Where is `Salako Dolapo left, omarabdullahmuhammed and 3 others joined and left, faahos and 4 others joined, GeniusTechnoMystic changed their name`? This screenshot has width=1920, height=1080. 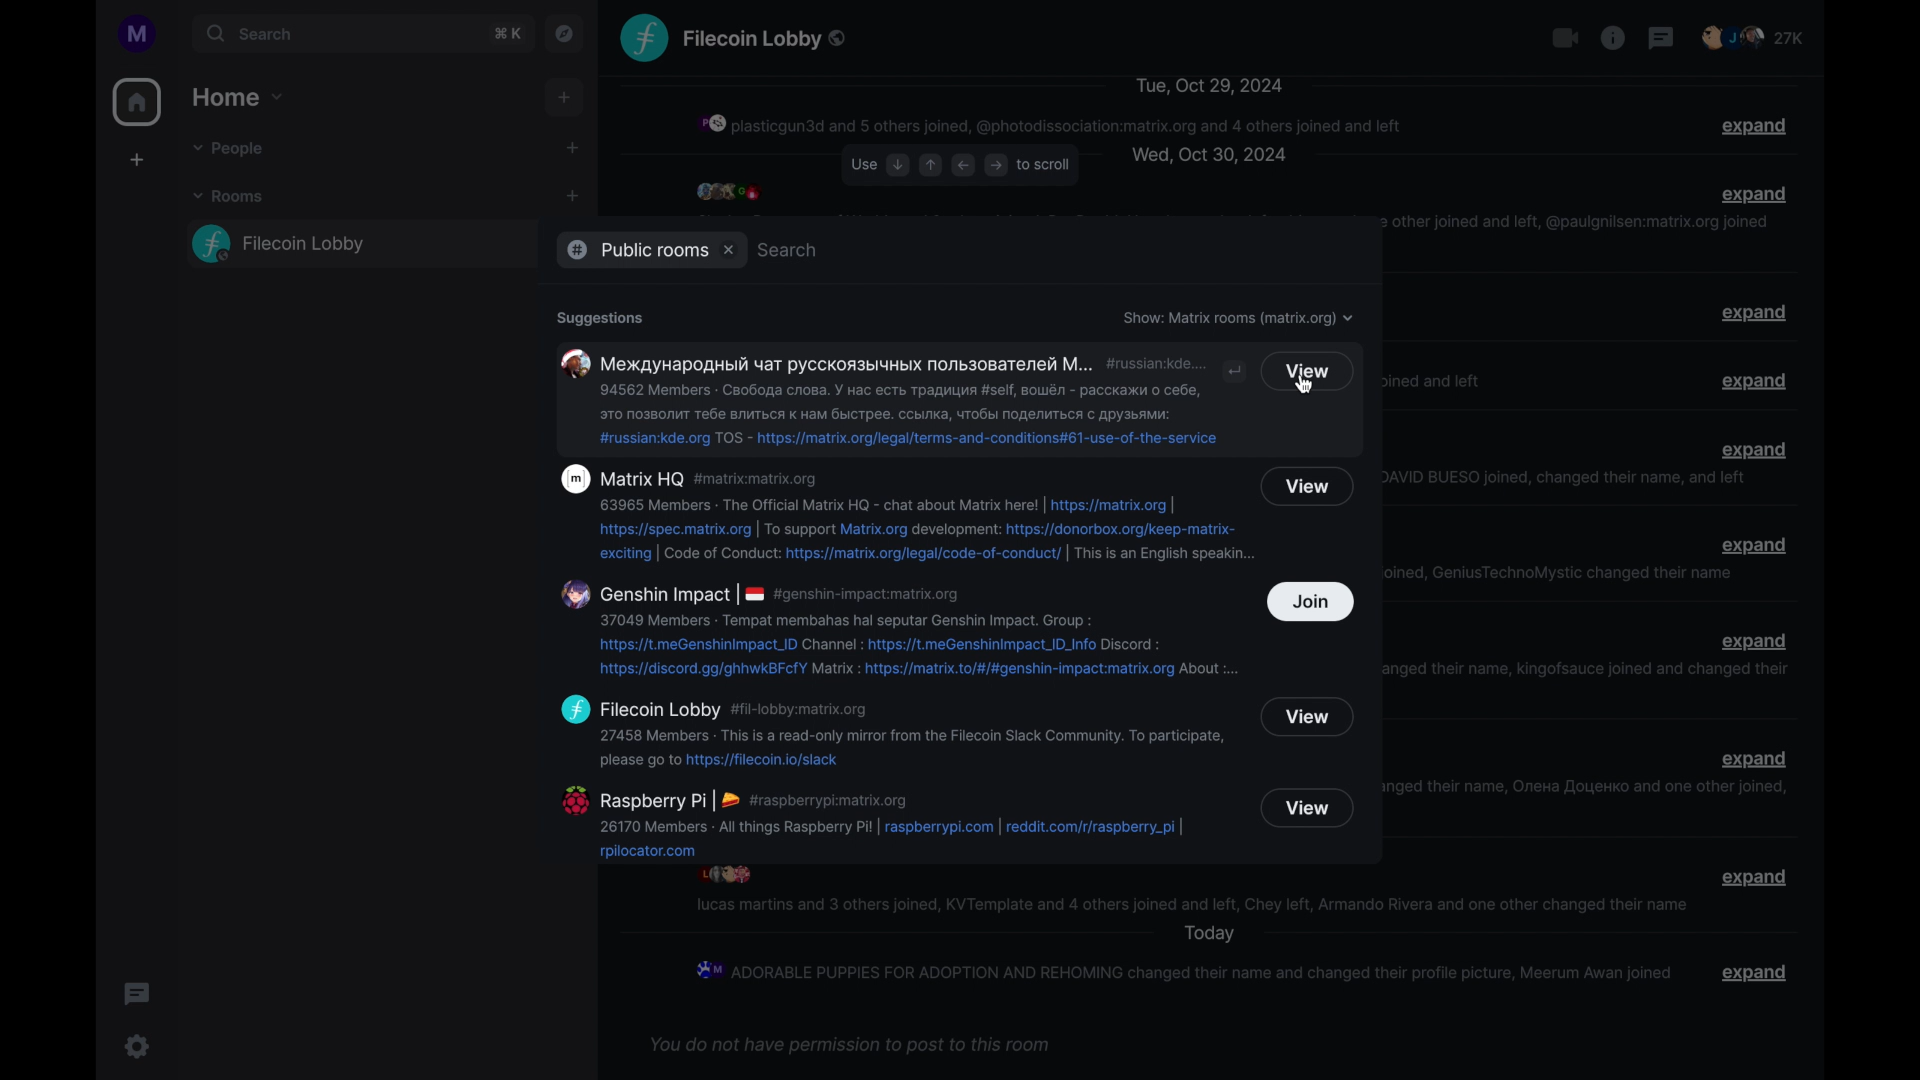 Salako Dolapo left, omarabdullahmuhammed and 3 others joined and left, faahos and 4 others joined, GeniusTechnoMystic changed their name is located at coordinates (1566, 573).